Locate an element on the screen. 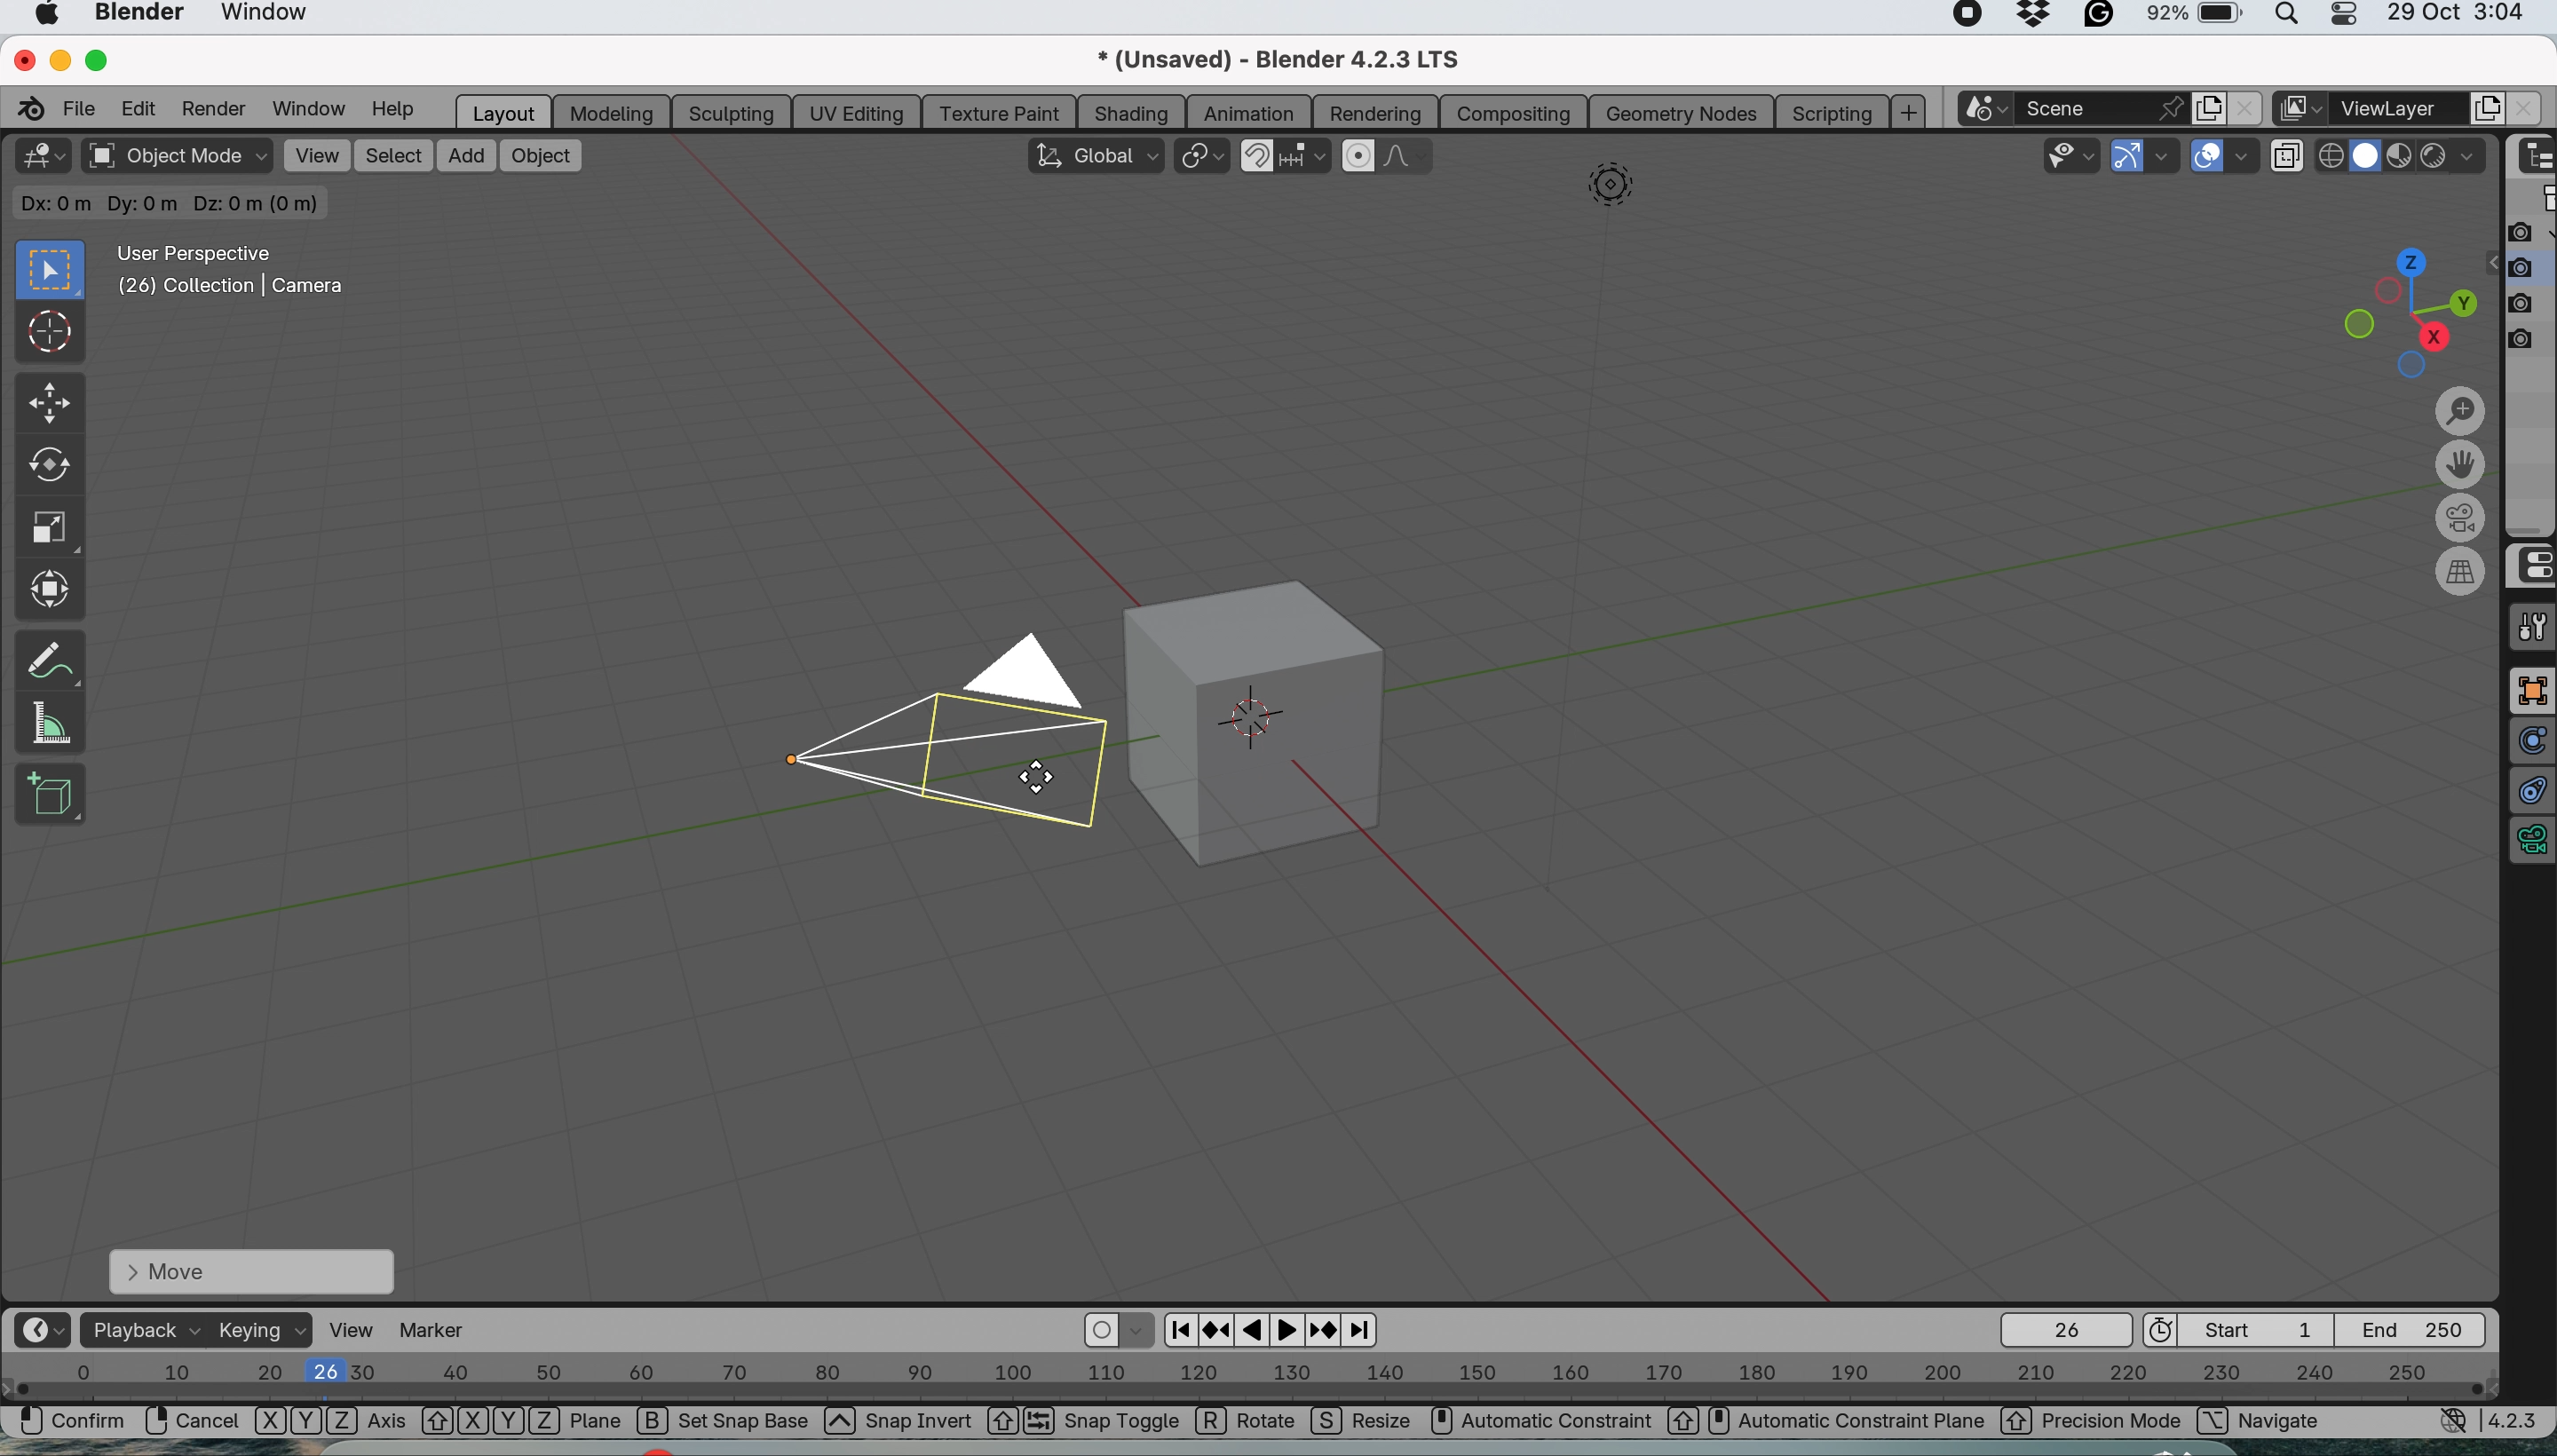 This screenshot has width=2557, height=1456. drop down is located at coordinates (2455, 160).